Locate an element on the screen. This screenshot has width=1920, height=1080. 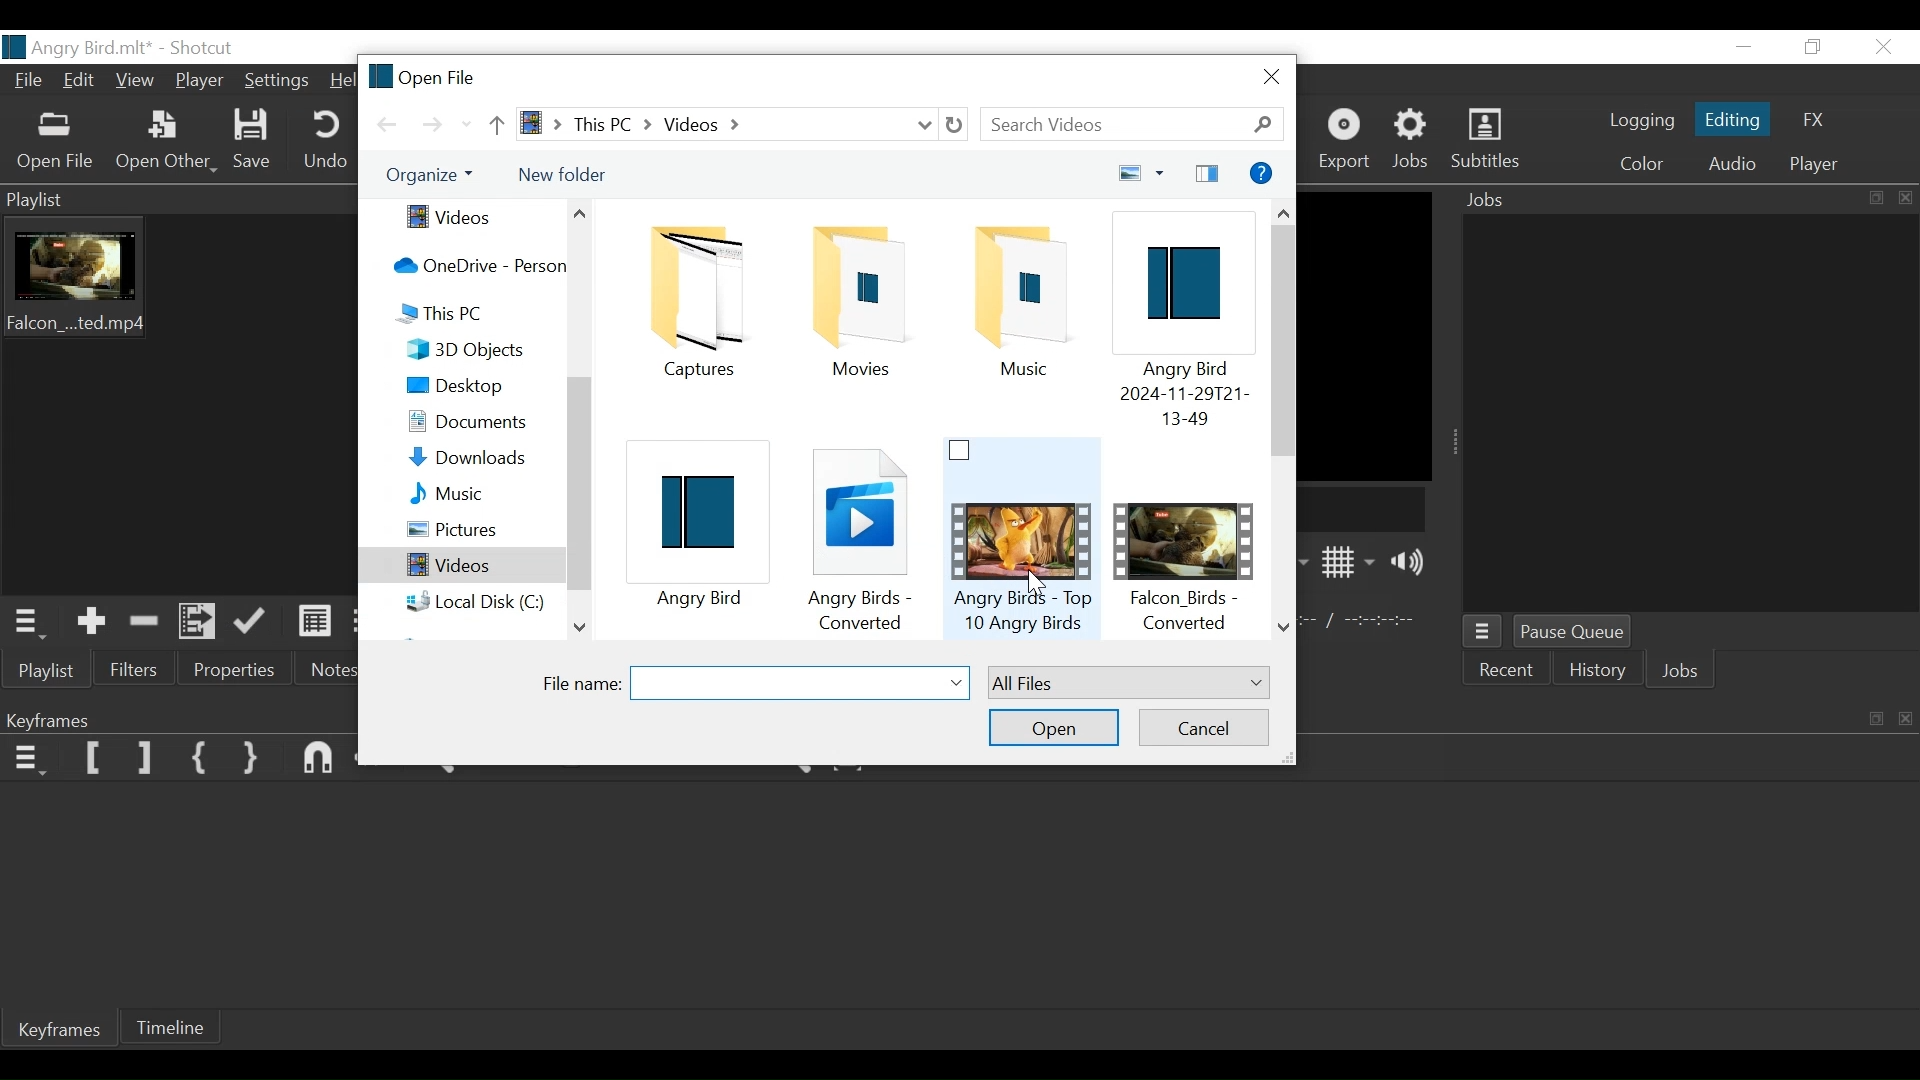
Filter is located at coordinates (130, 668).